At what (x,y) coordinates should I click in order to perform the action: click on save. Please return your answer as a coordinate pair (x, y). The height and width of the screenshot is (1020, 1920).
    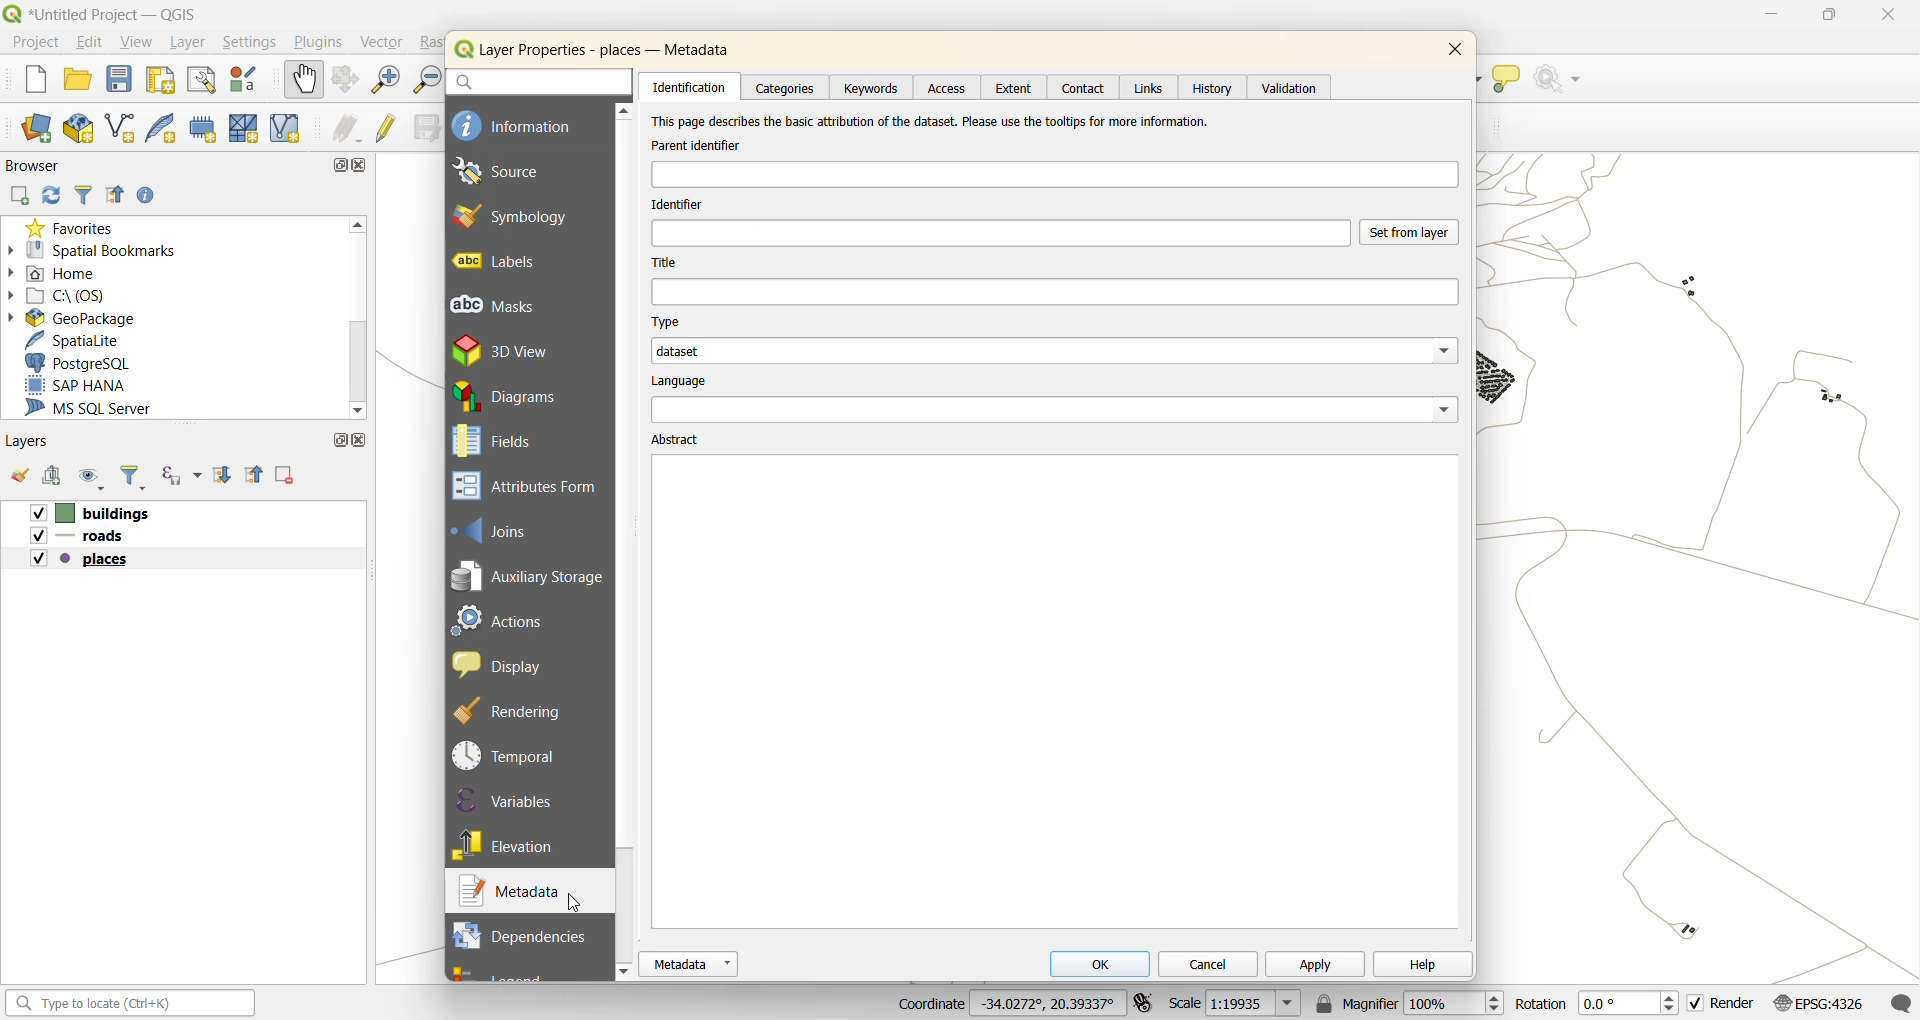
    Looking at the image, I should click on (120, 84).